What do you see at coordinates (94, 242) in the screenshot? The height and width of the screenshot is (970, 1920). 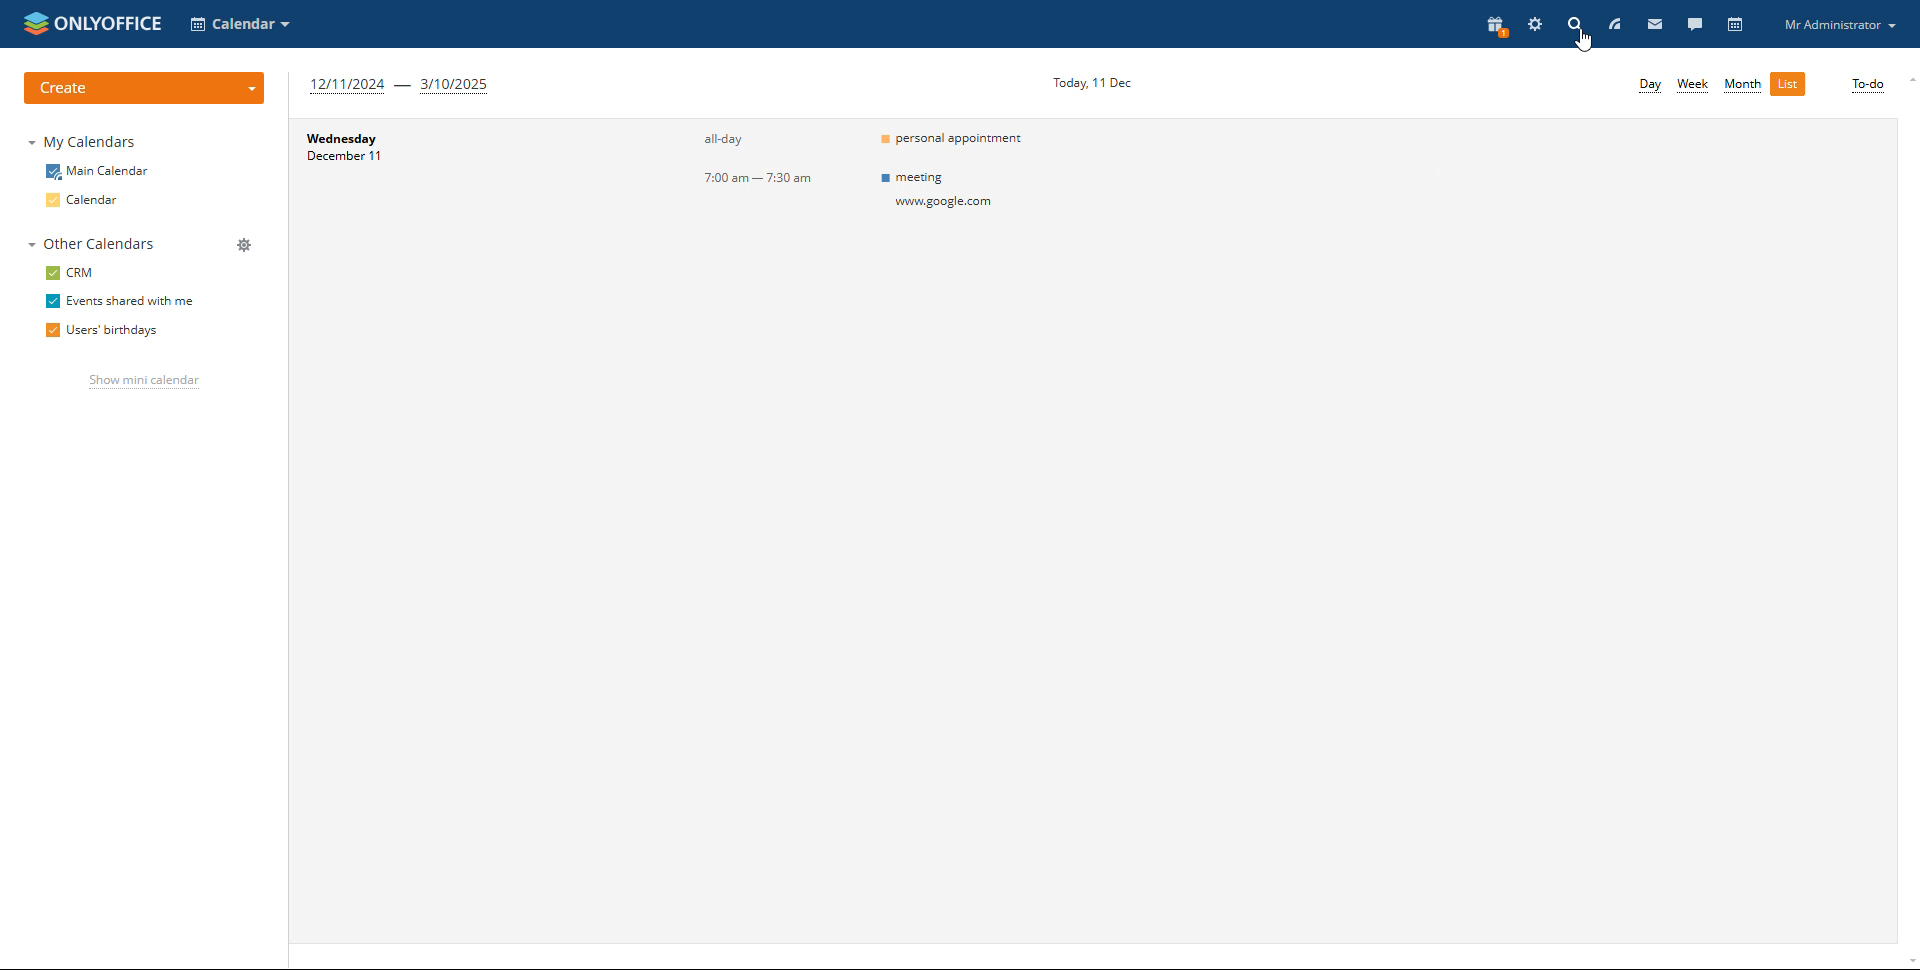 I see `other calendars` at bounding box center [94, 242].